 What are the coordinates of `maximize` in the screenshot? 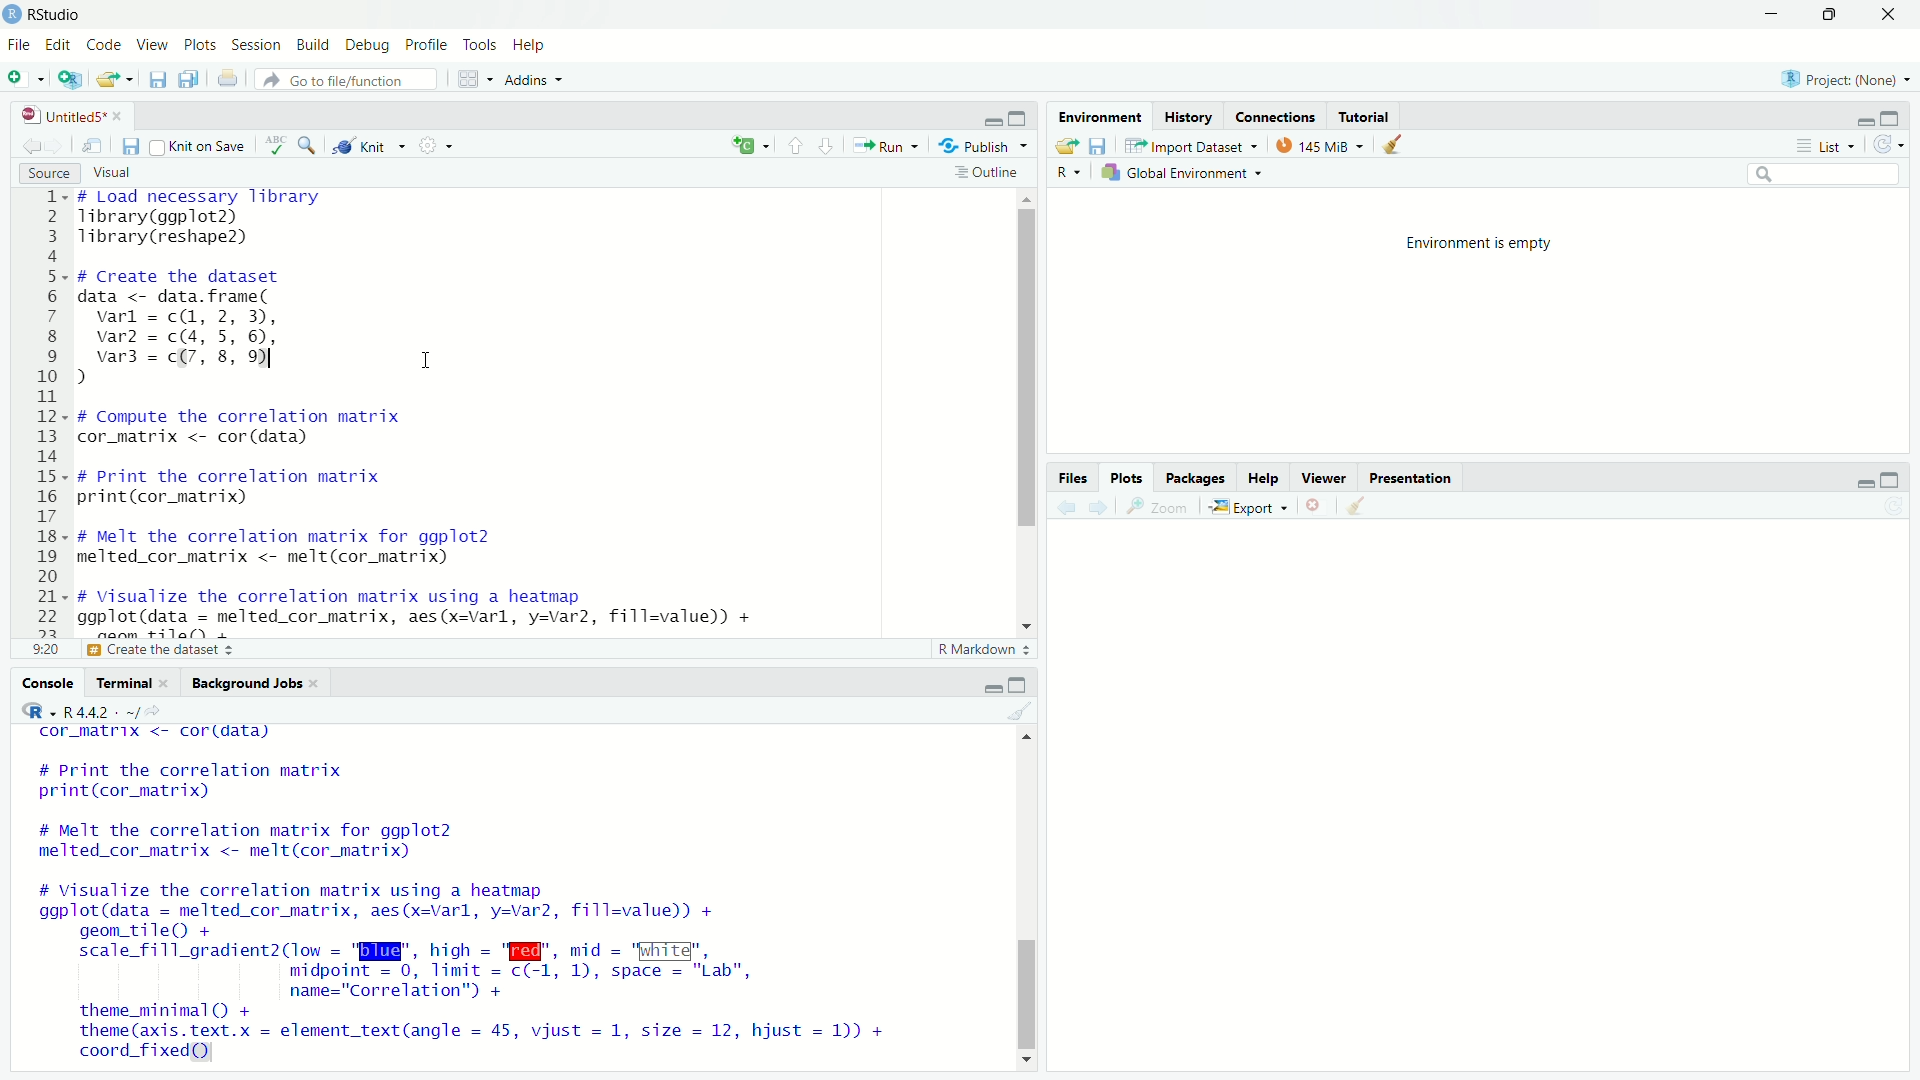 It's located at (1892, 480).